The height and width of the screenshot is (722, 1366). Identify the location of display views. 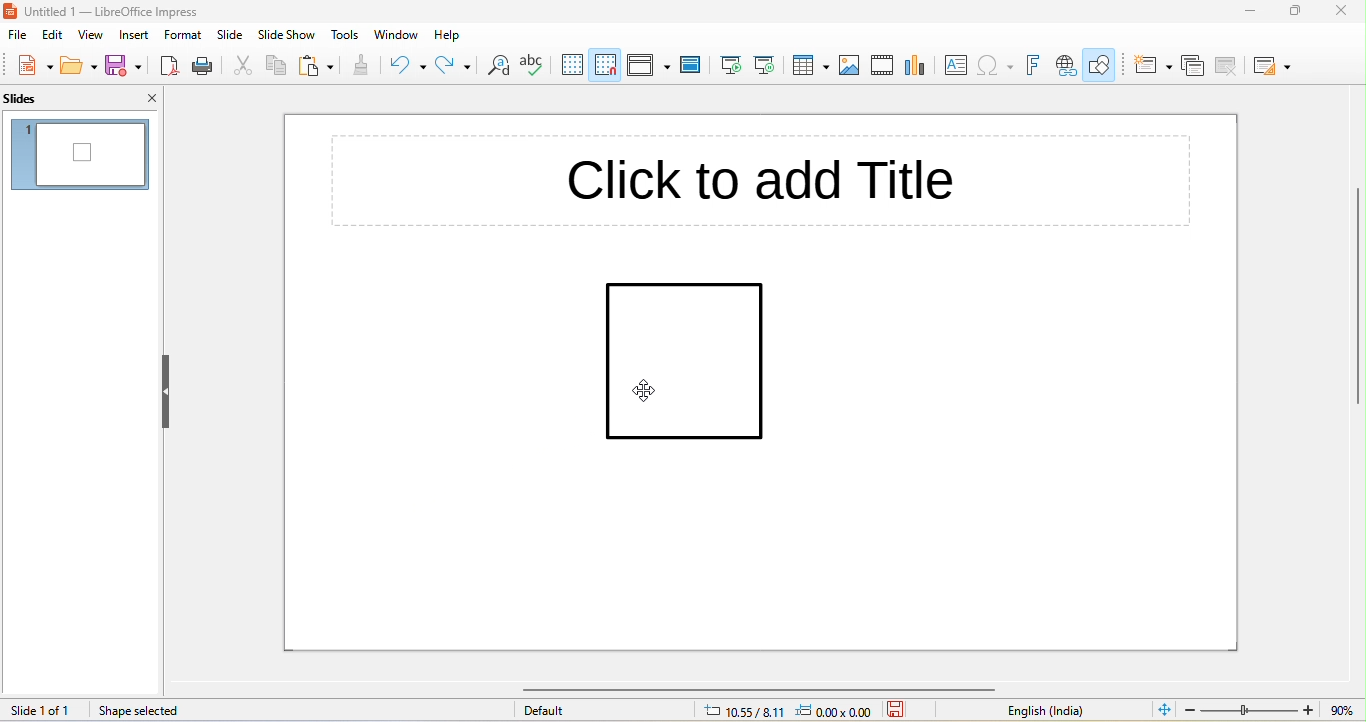
(650, 64).